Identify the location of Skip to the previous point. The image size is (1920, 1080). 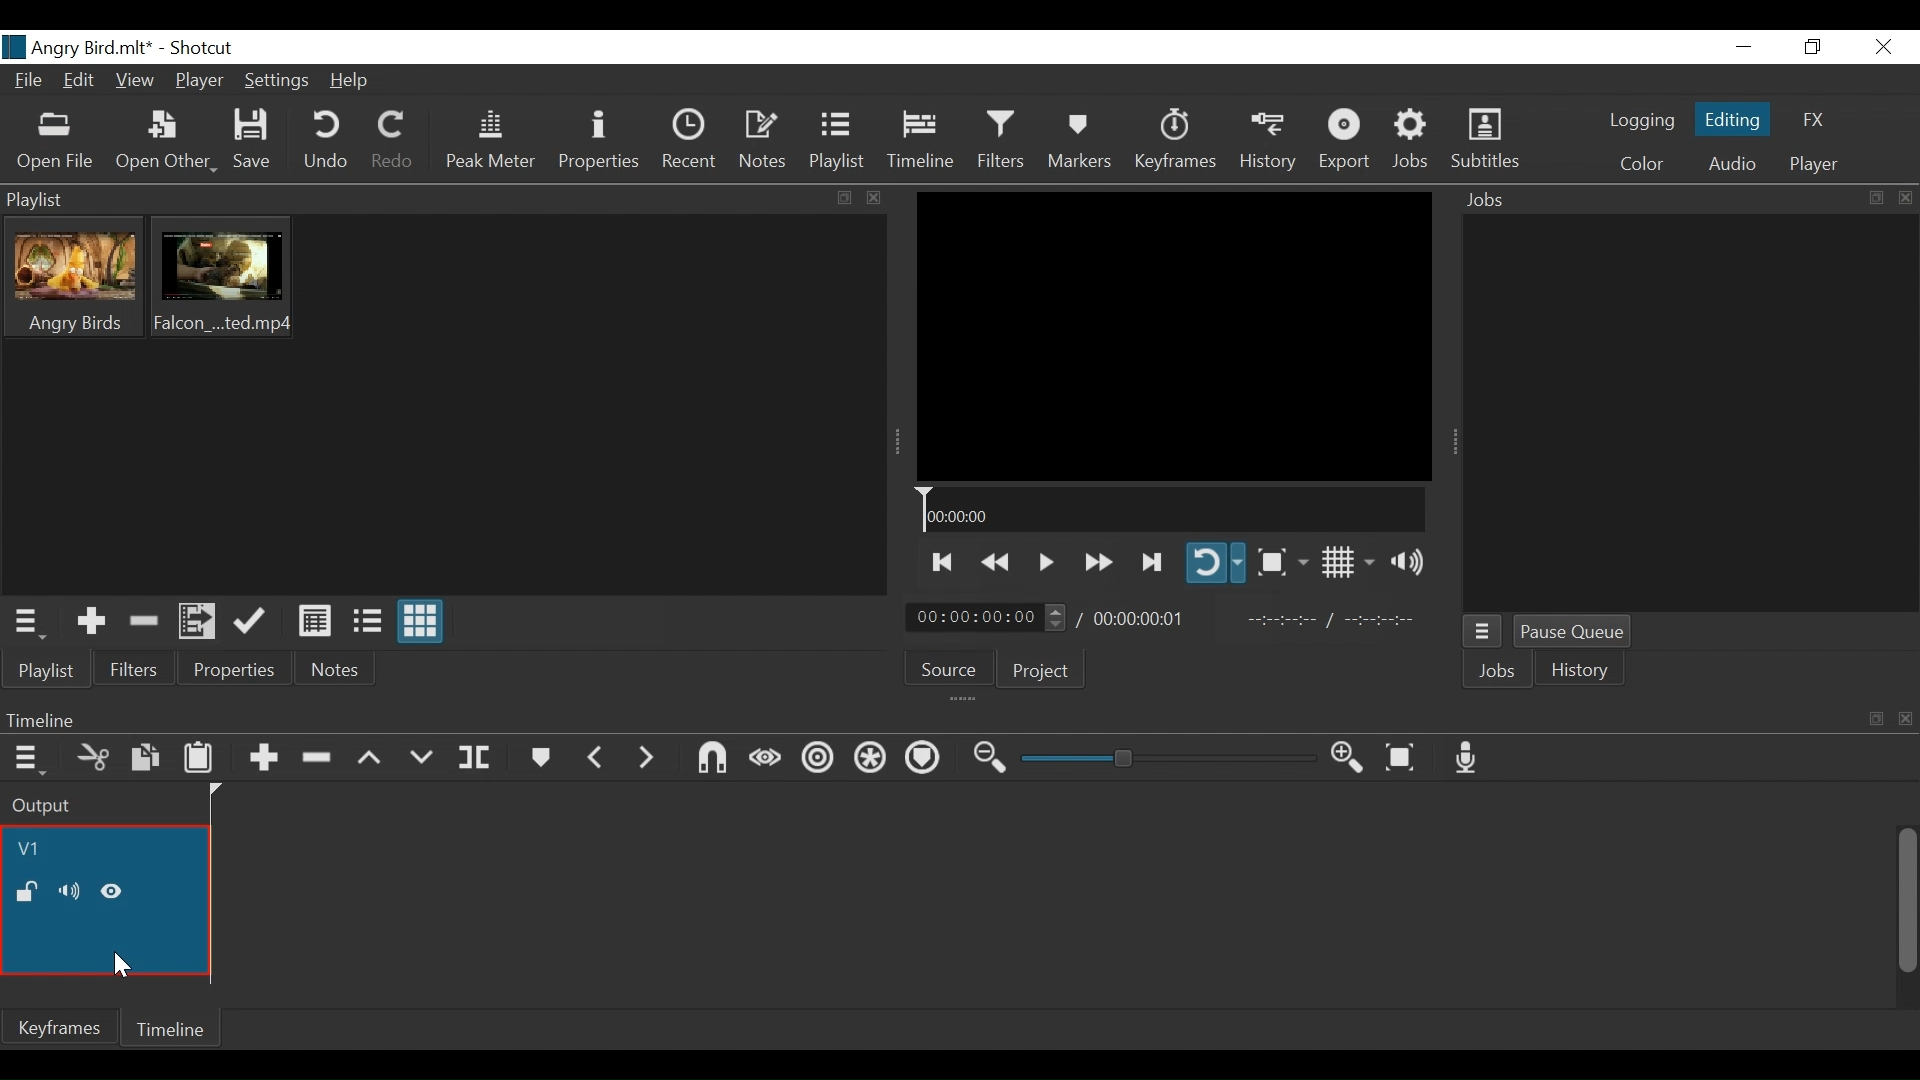
(945, 562).